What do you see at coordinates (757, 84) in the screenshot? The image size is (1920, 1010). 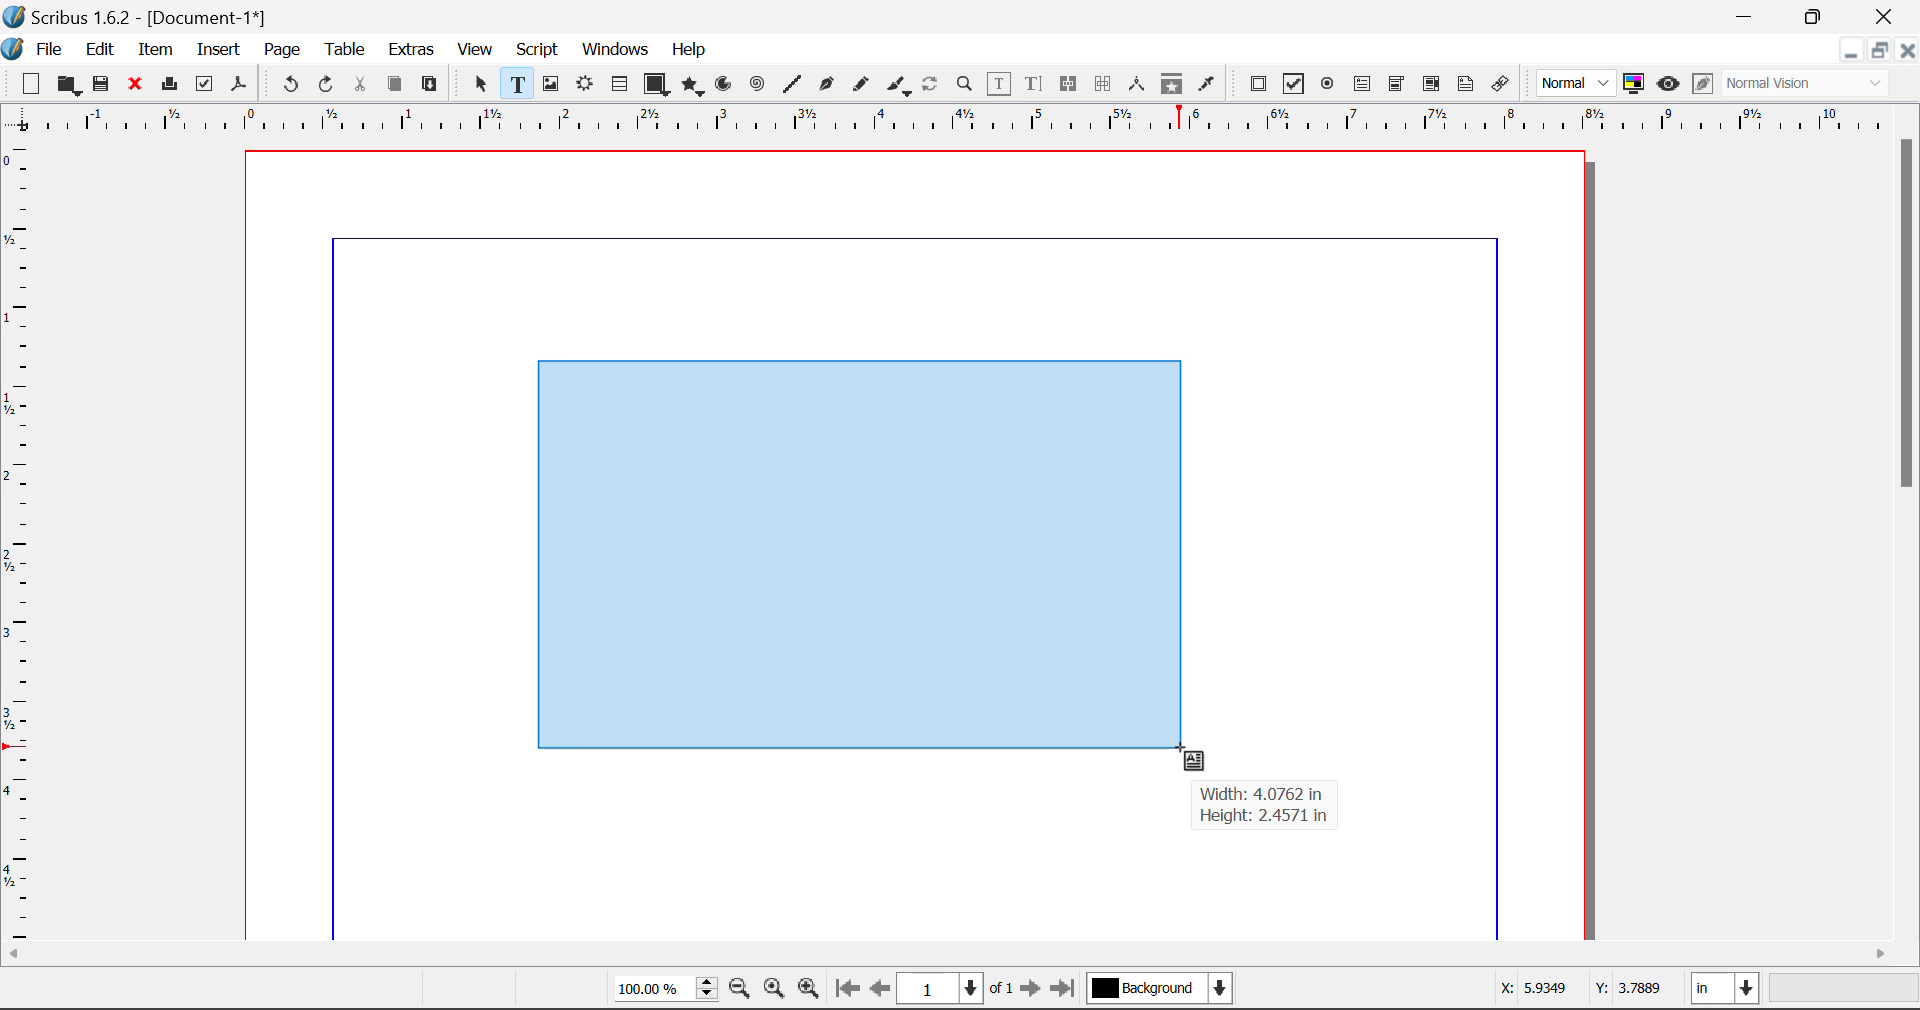 I see `Spiral` at bounding box center [757, 84].